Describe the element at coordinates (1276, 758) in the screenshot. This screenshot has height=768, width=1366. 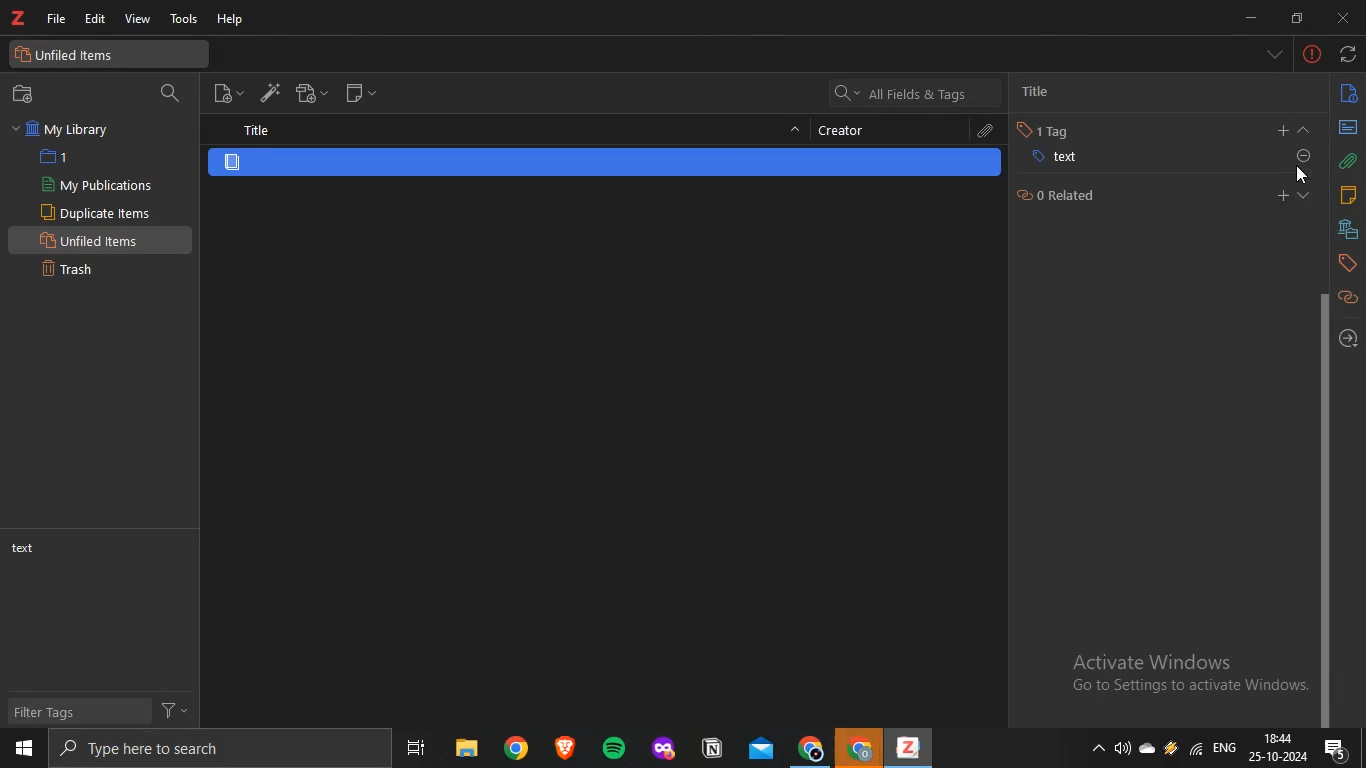
I see `date` at that location.